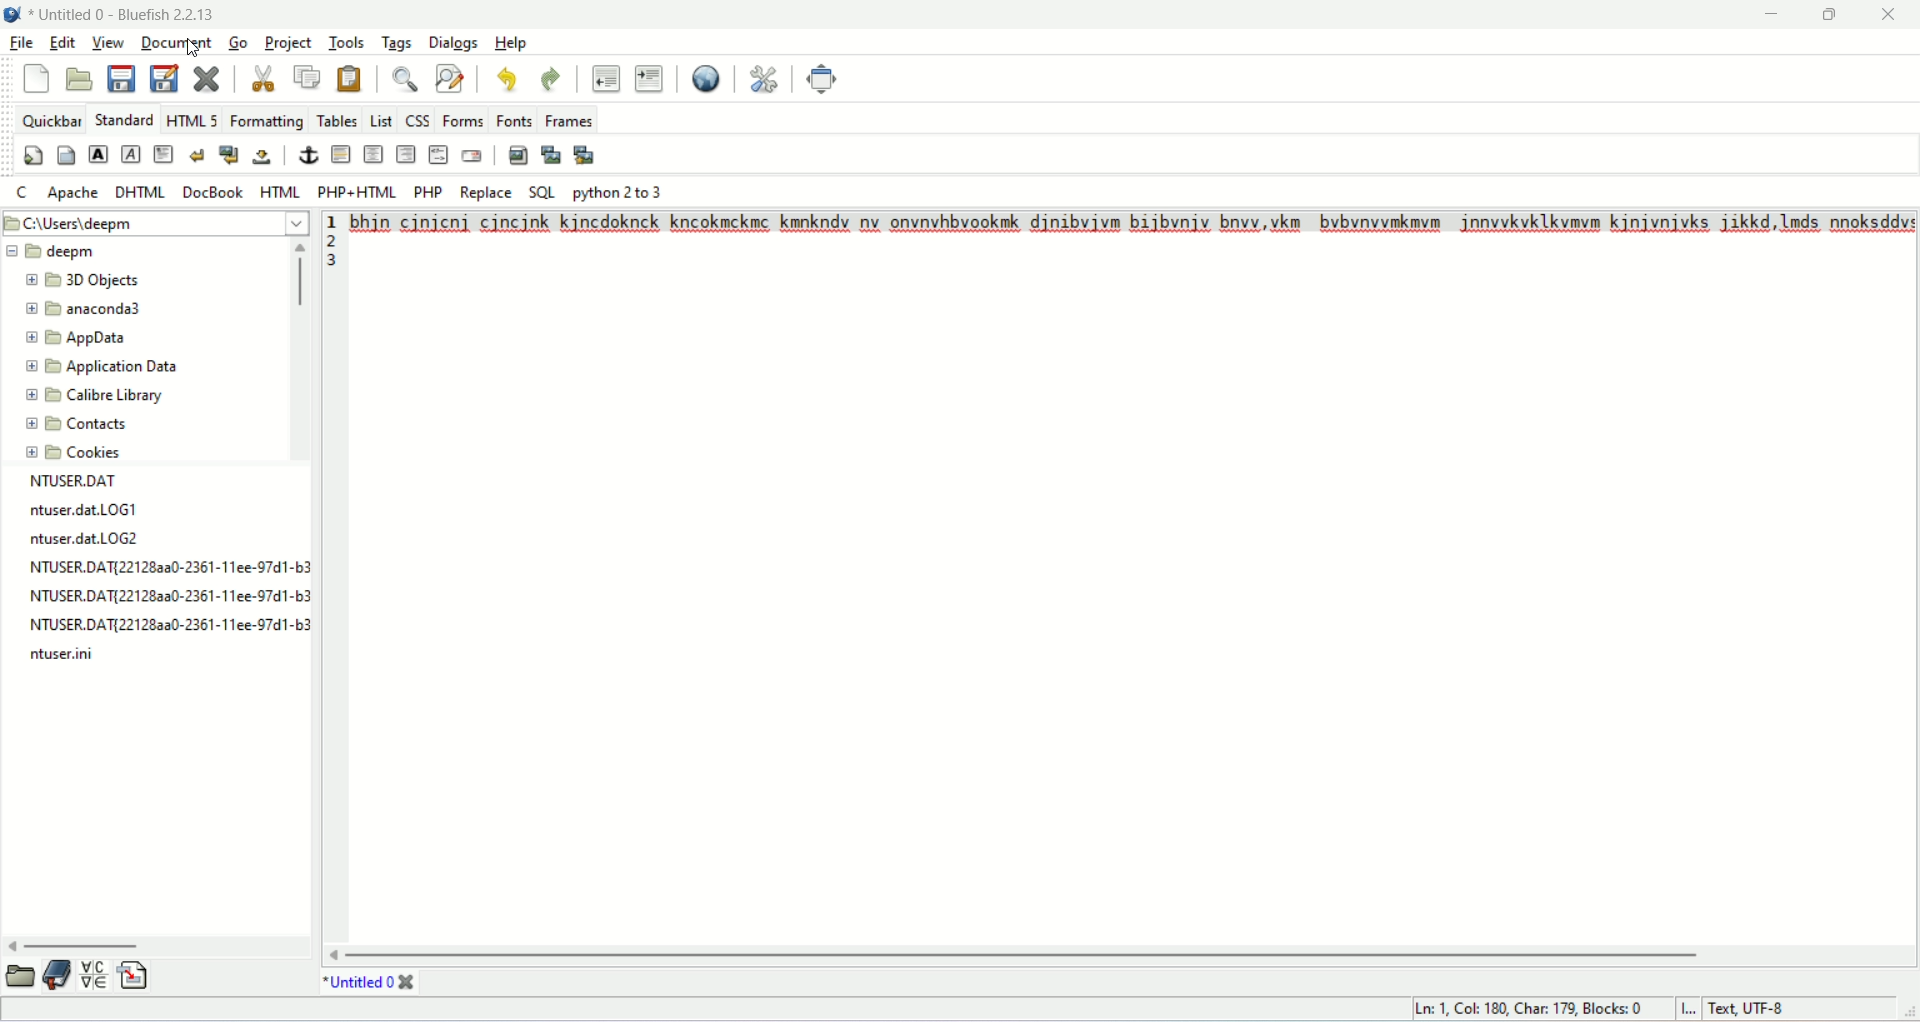  I want to click on tables, so click(342, 117).